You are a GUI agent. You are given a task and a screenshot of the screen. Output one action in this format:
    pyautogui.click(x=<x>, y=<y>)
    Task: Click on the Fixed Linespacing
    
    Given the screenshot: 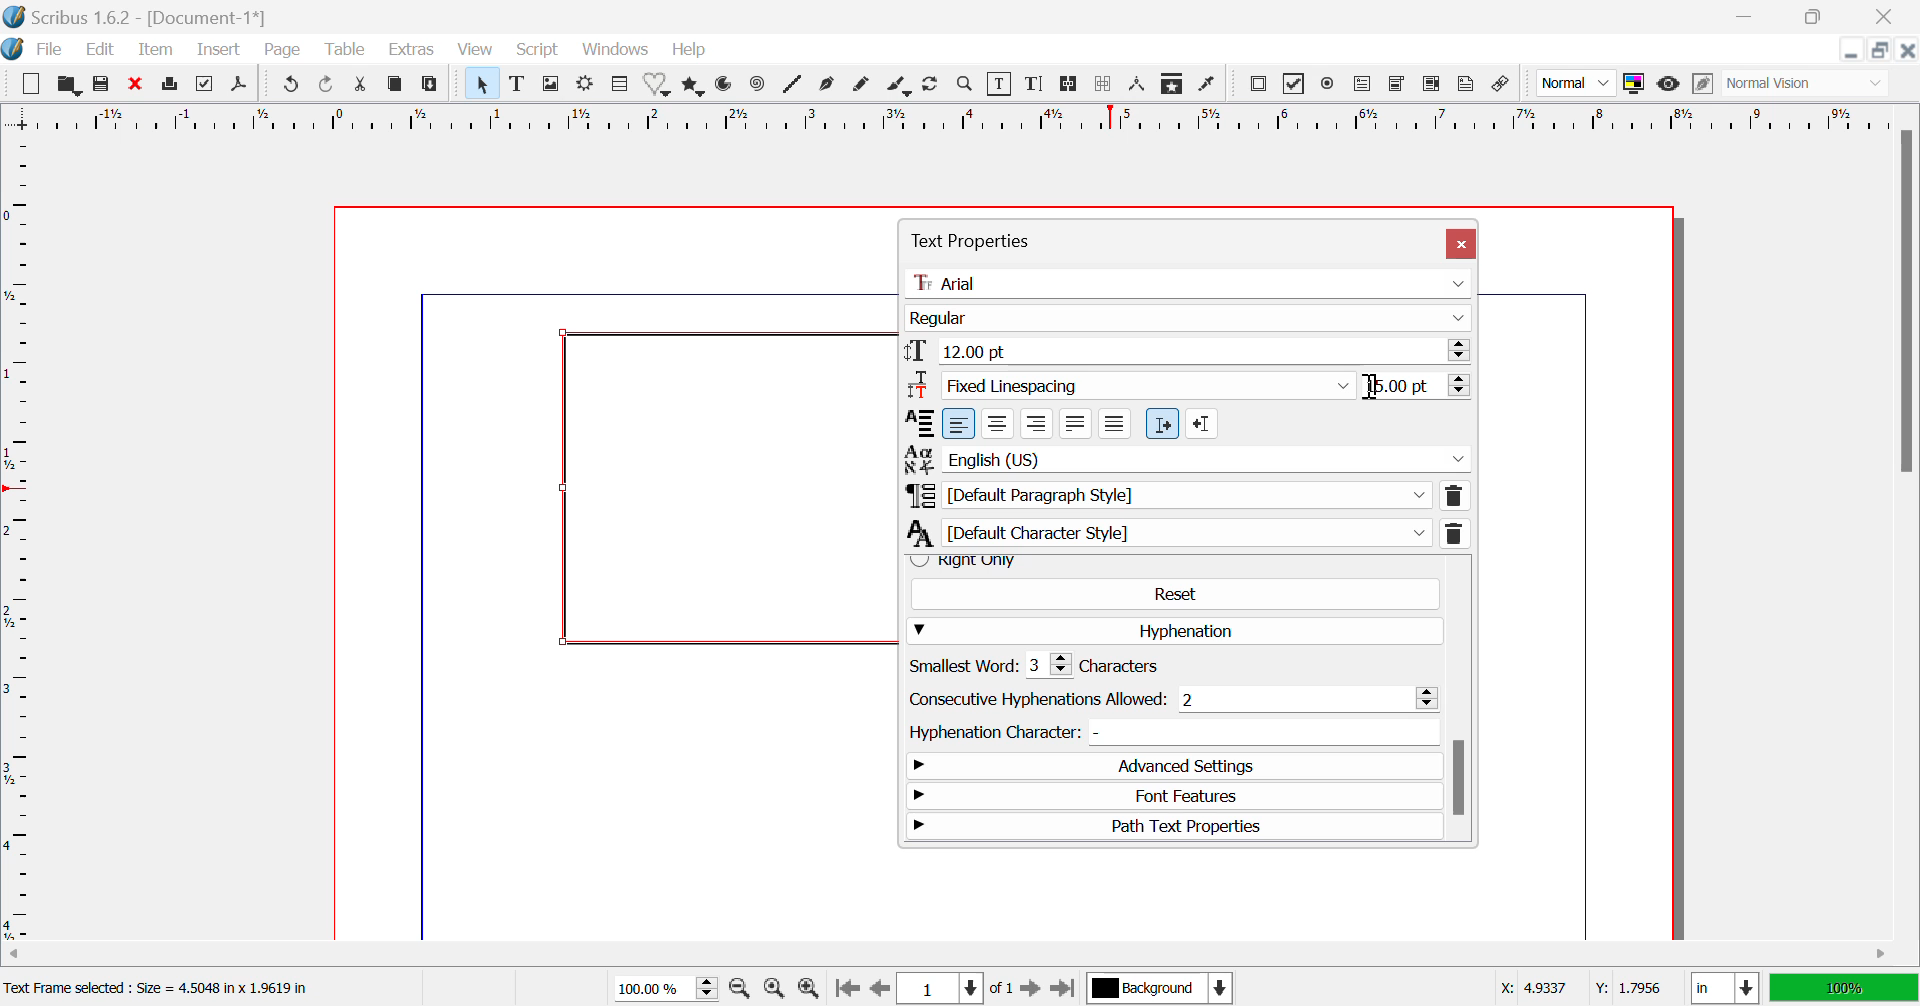 What is the action you would take?
    pyautogui.click(x=1135, y=385)
    